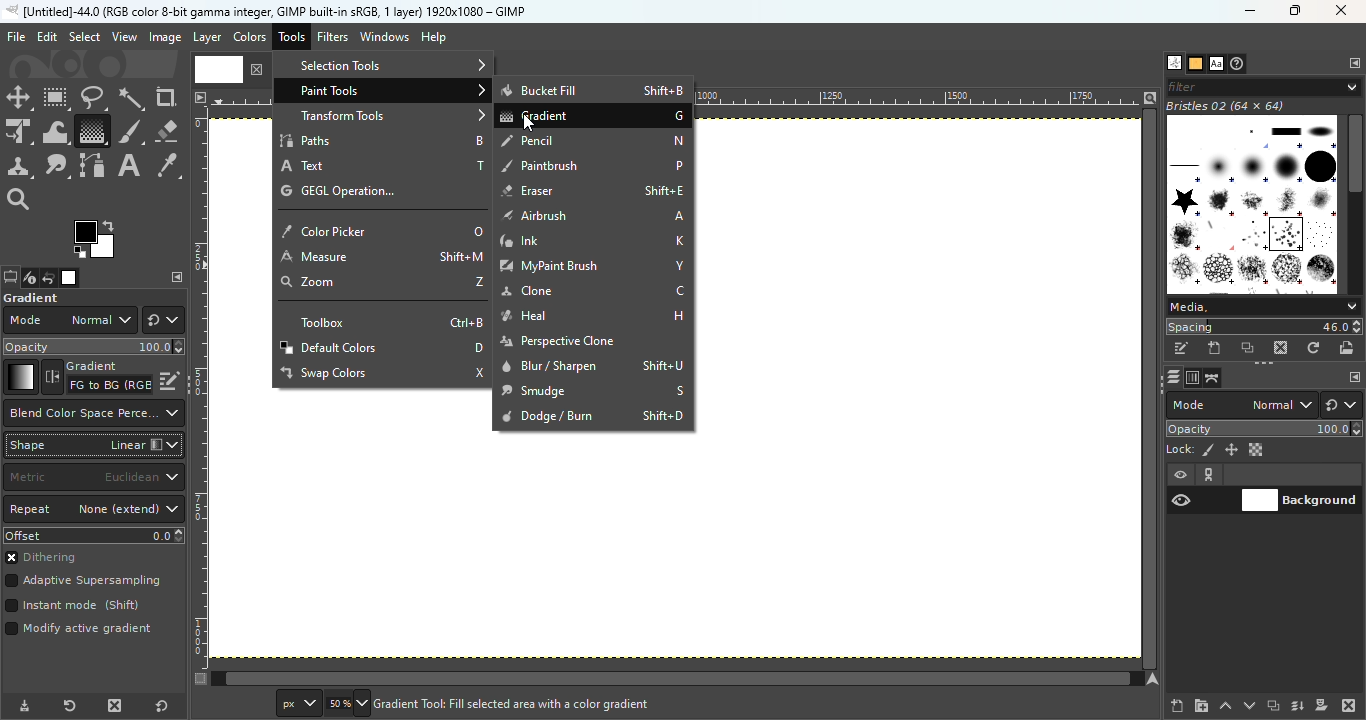 This screenshot has height=720, width=1366. Describe the element at coordinates (67, 707) in the screenshot. I see `Reset tool preset` at that location.